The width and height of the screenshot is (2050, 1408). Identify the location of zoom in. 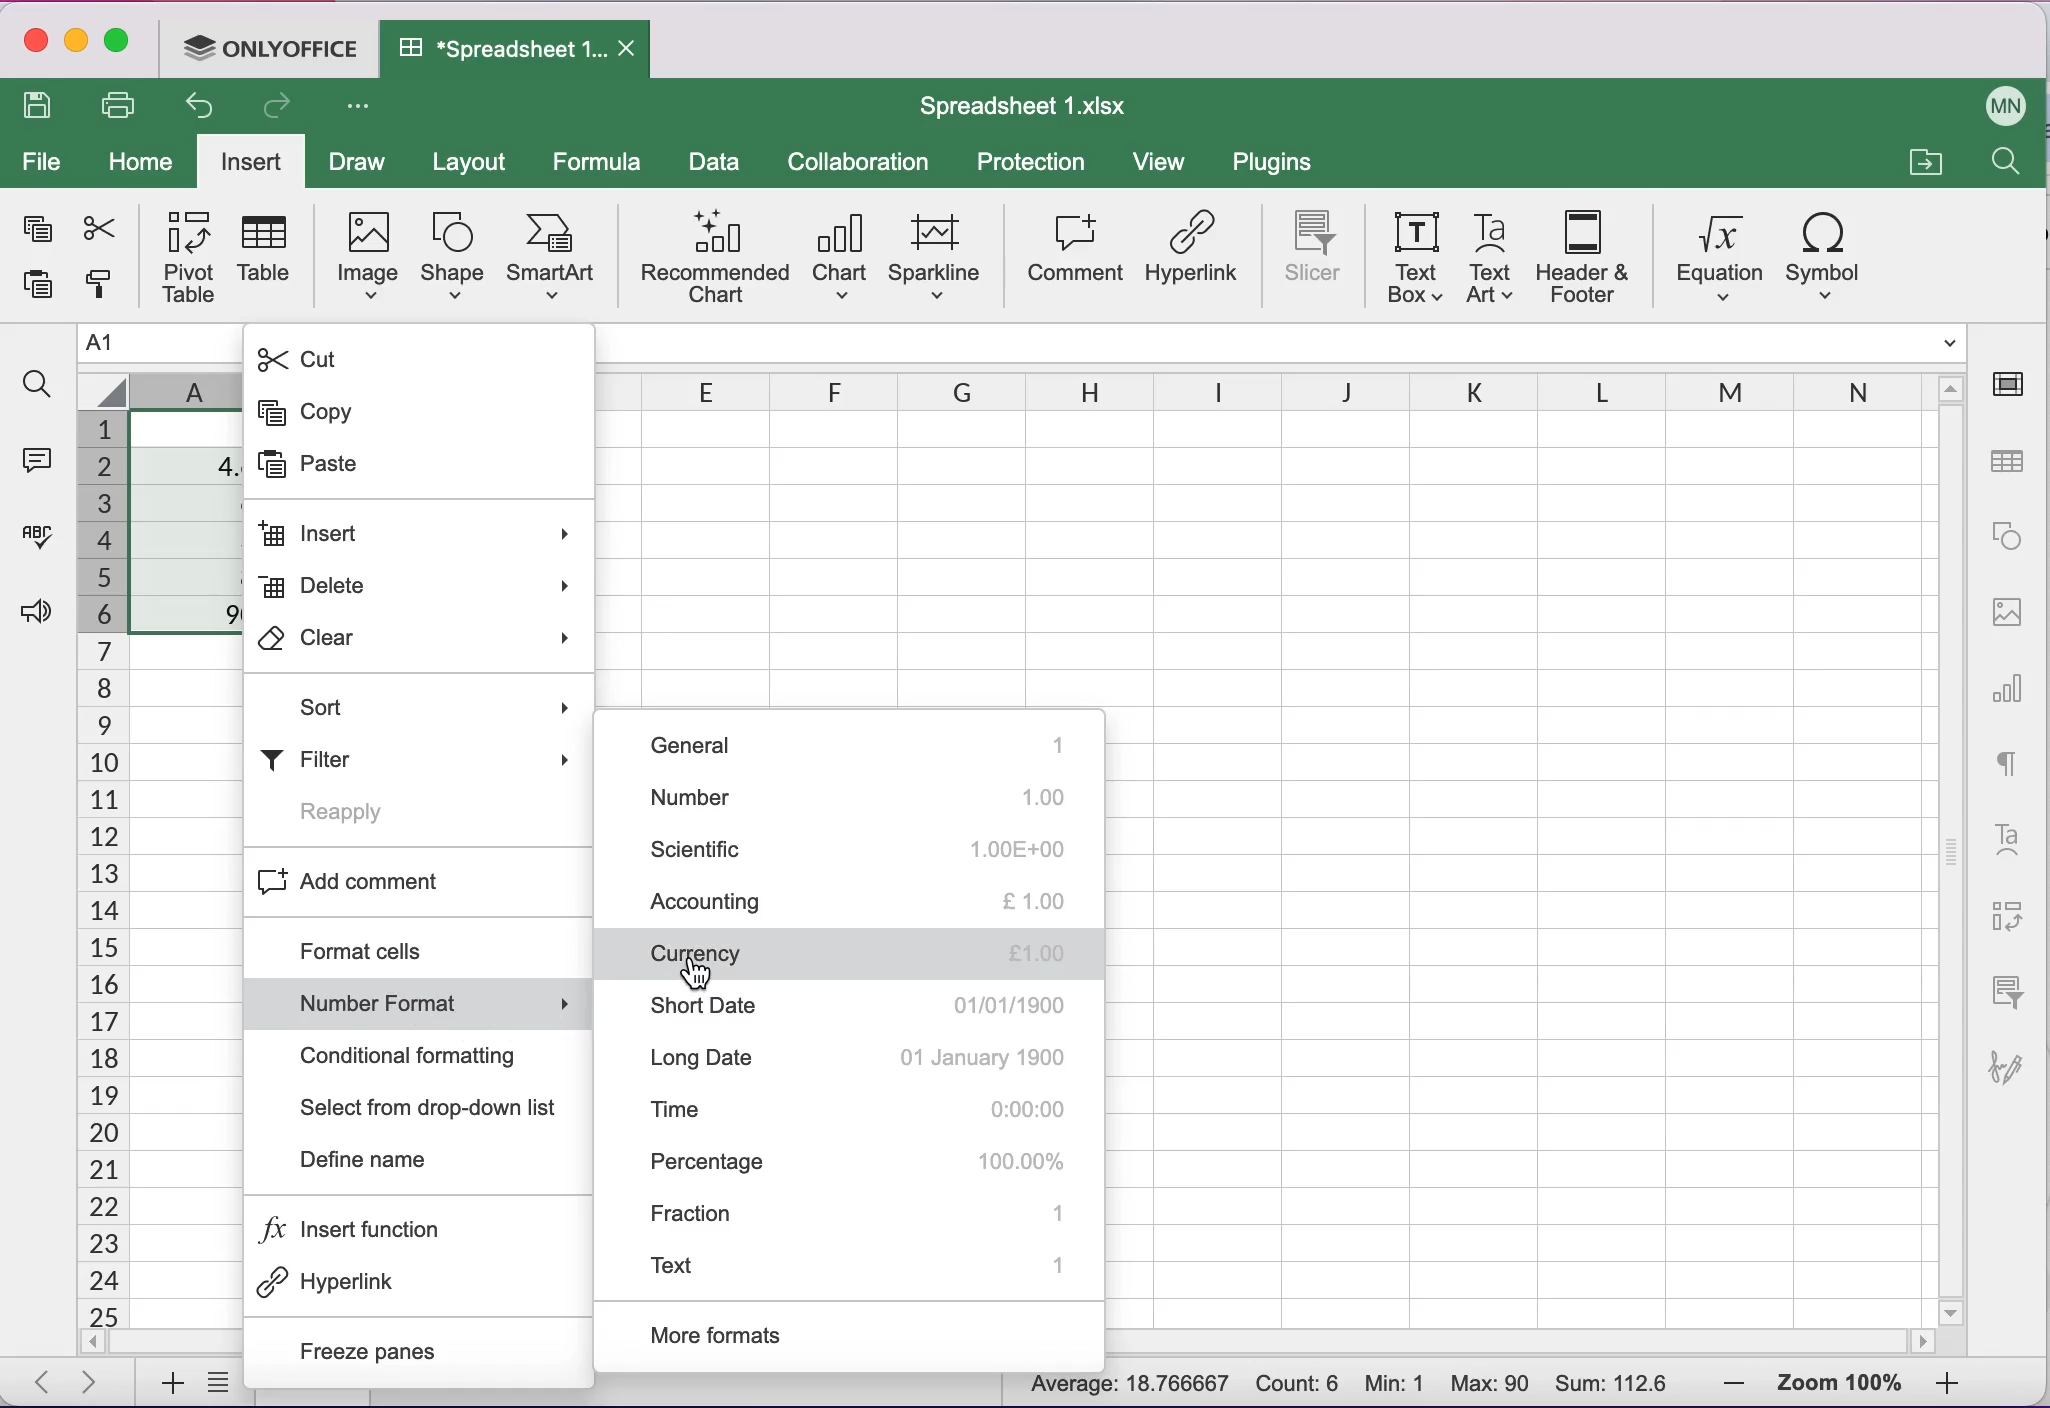
(1950, 1383).